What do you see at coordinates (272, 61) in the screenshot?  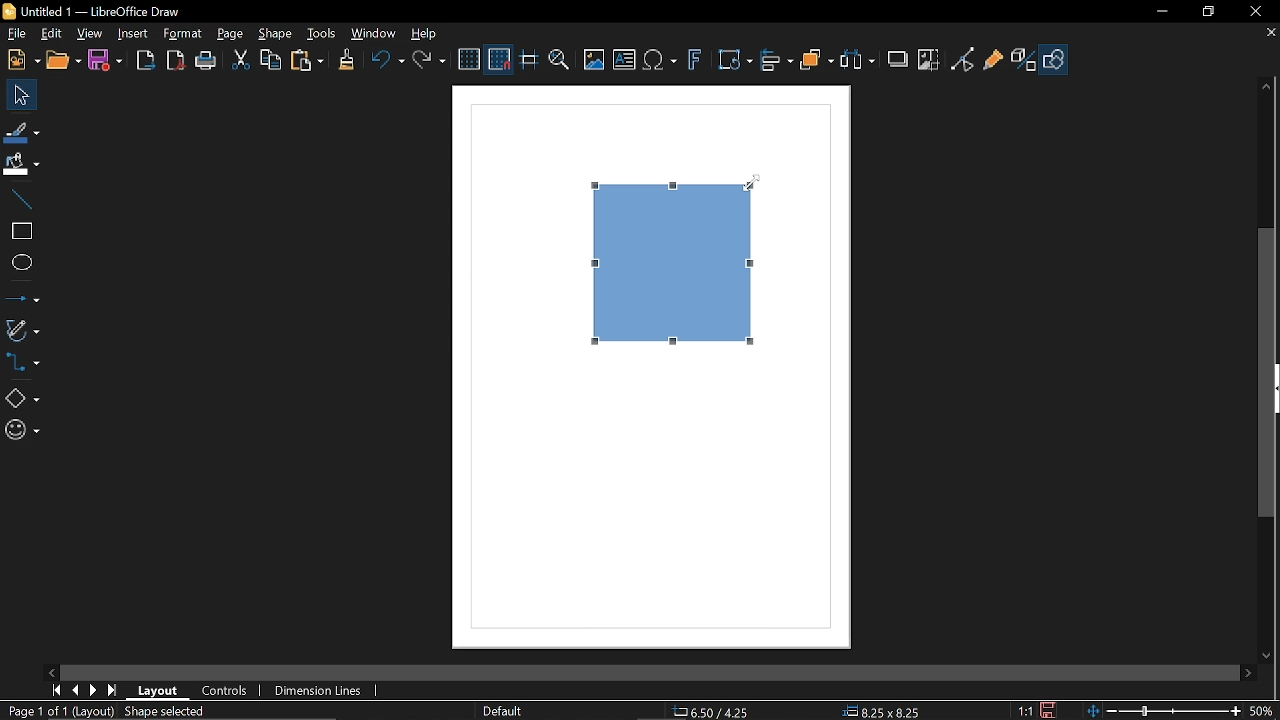 I see `Copy` at bounding box center [272, 61].